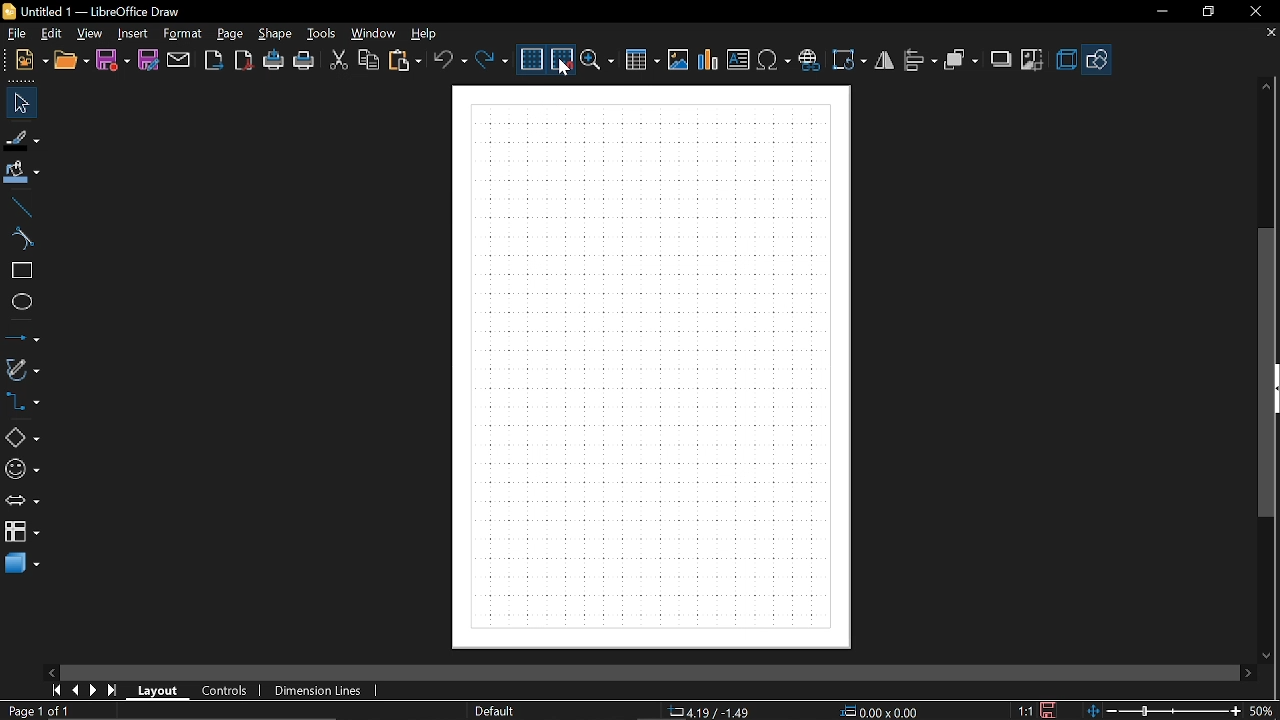  What do you see at coordinates (882, 712) in the screenshot?
I see `location` at bounding box center [882, 712].